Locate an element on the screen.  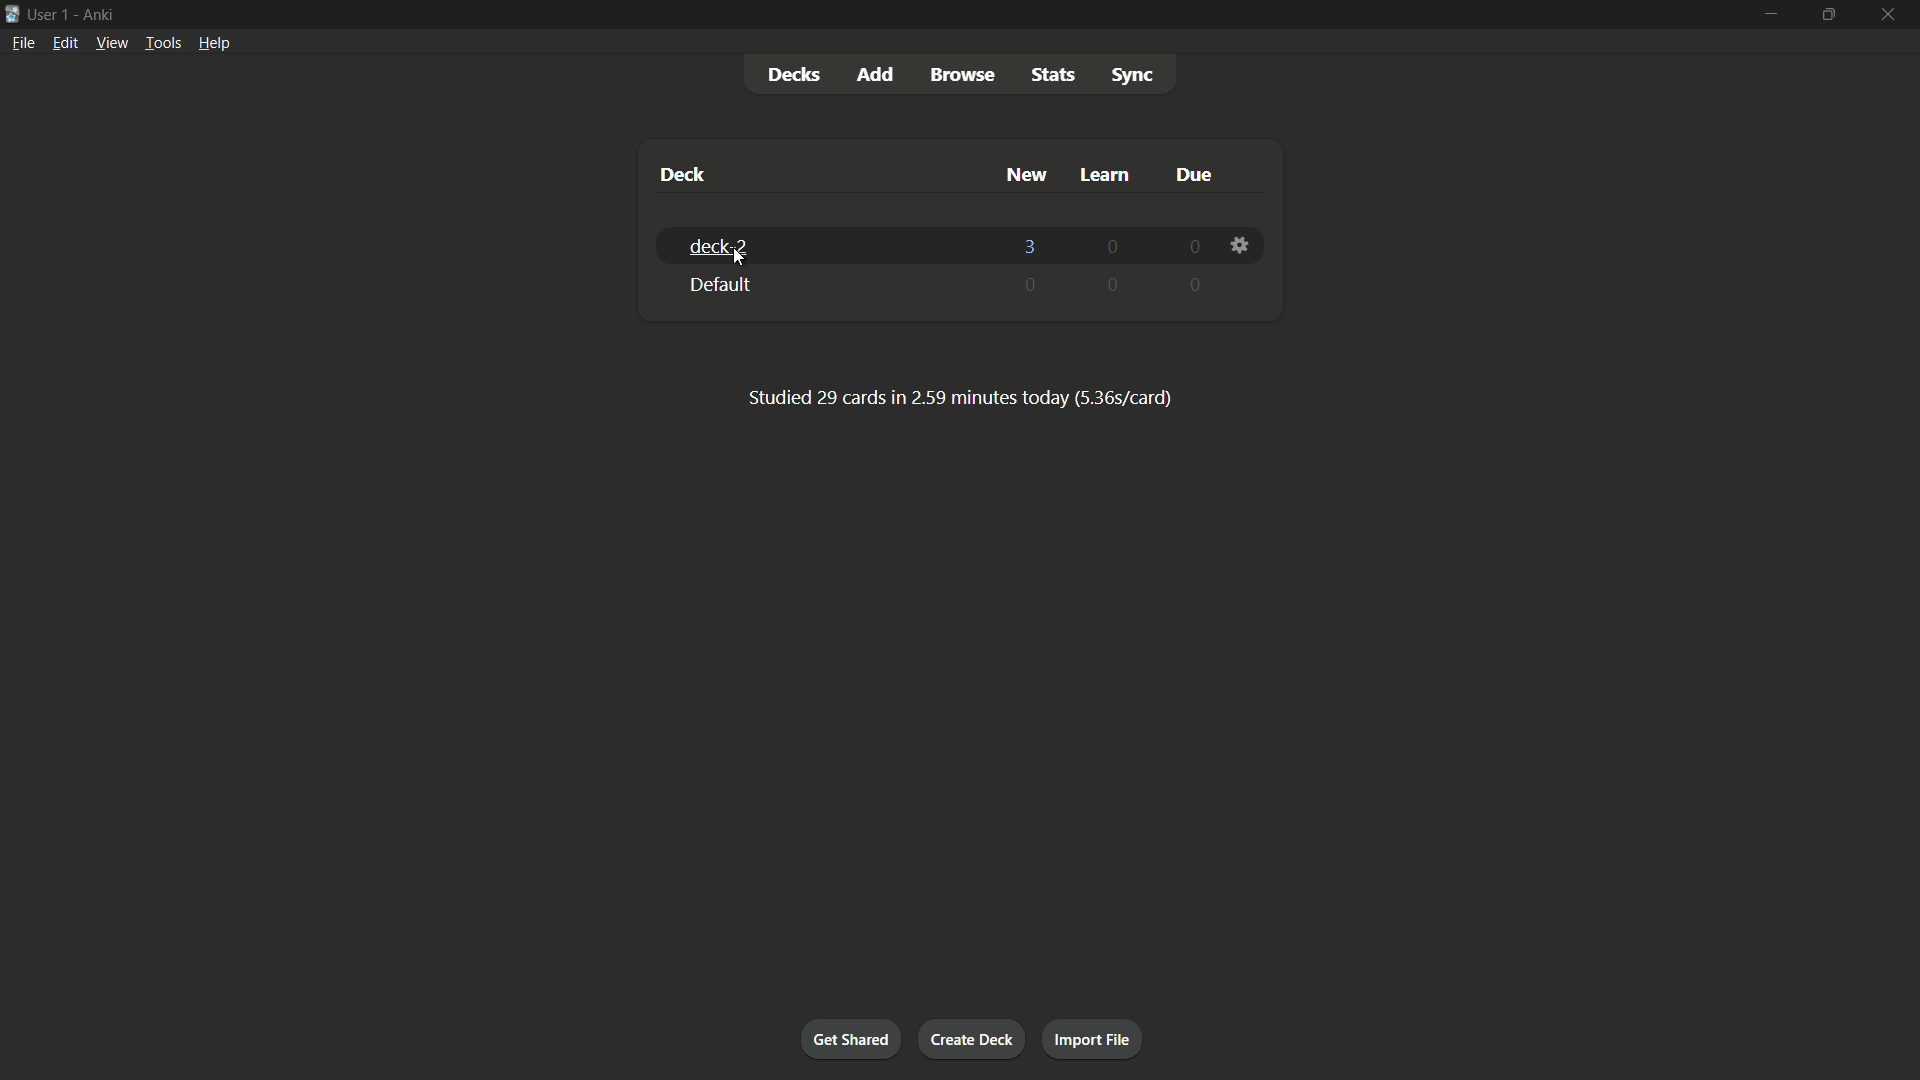
view menu is located at coordinates (112, 43).